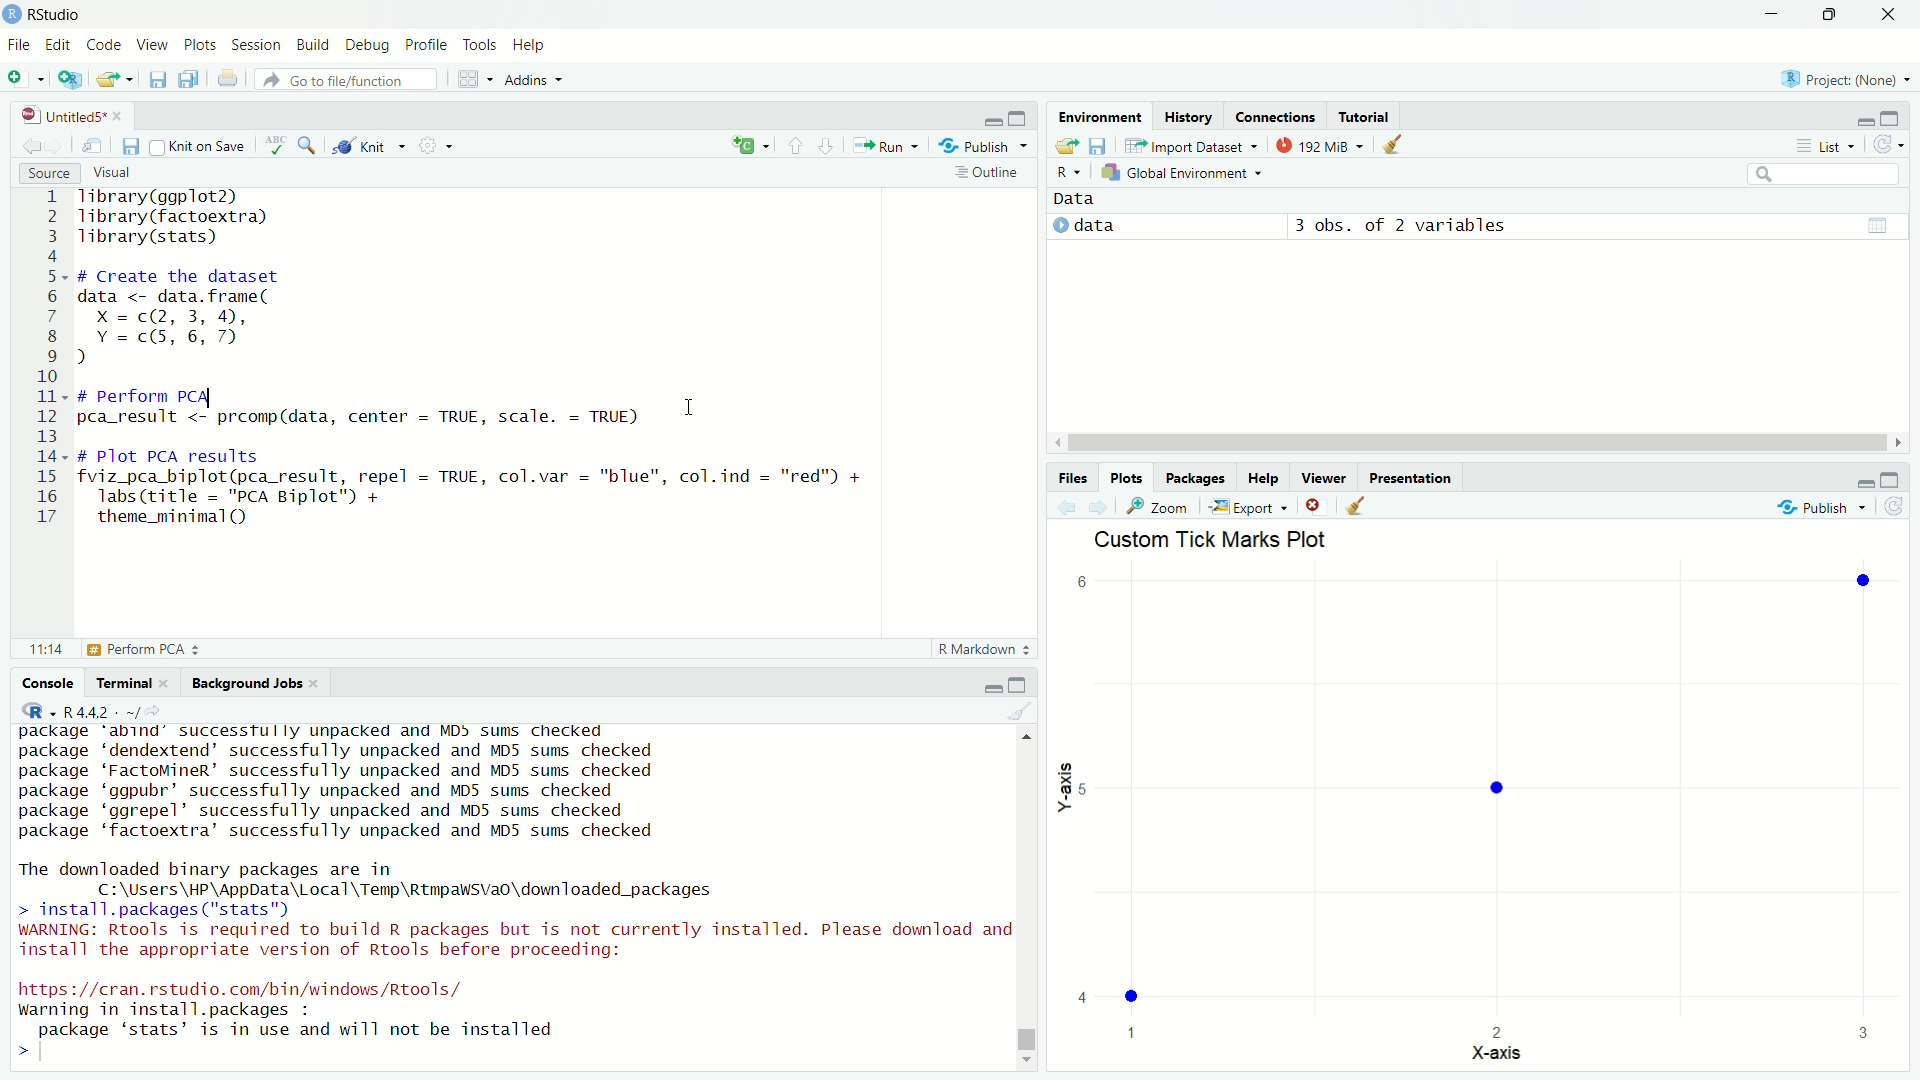 The image size is (1920, 1080). What do you see at coordinates (1888, 14) in the screenshot?
I see `Close` at bounding box center [1888, 14].